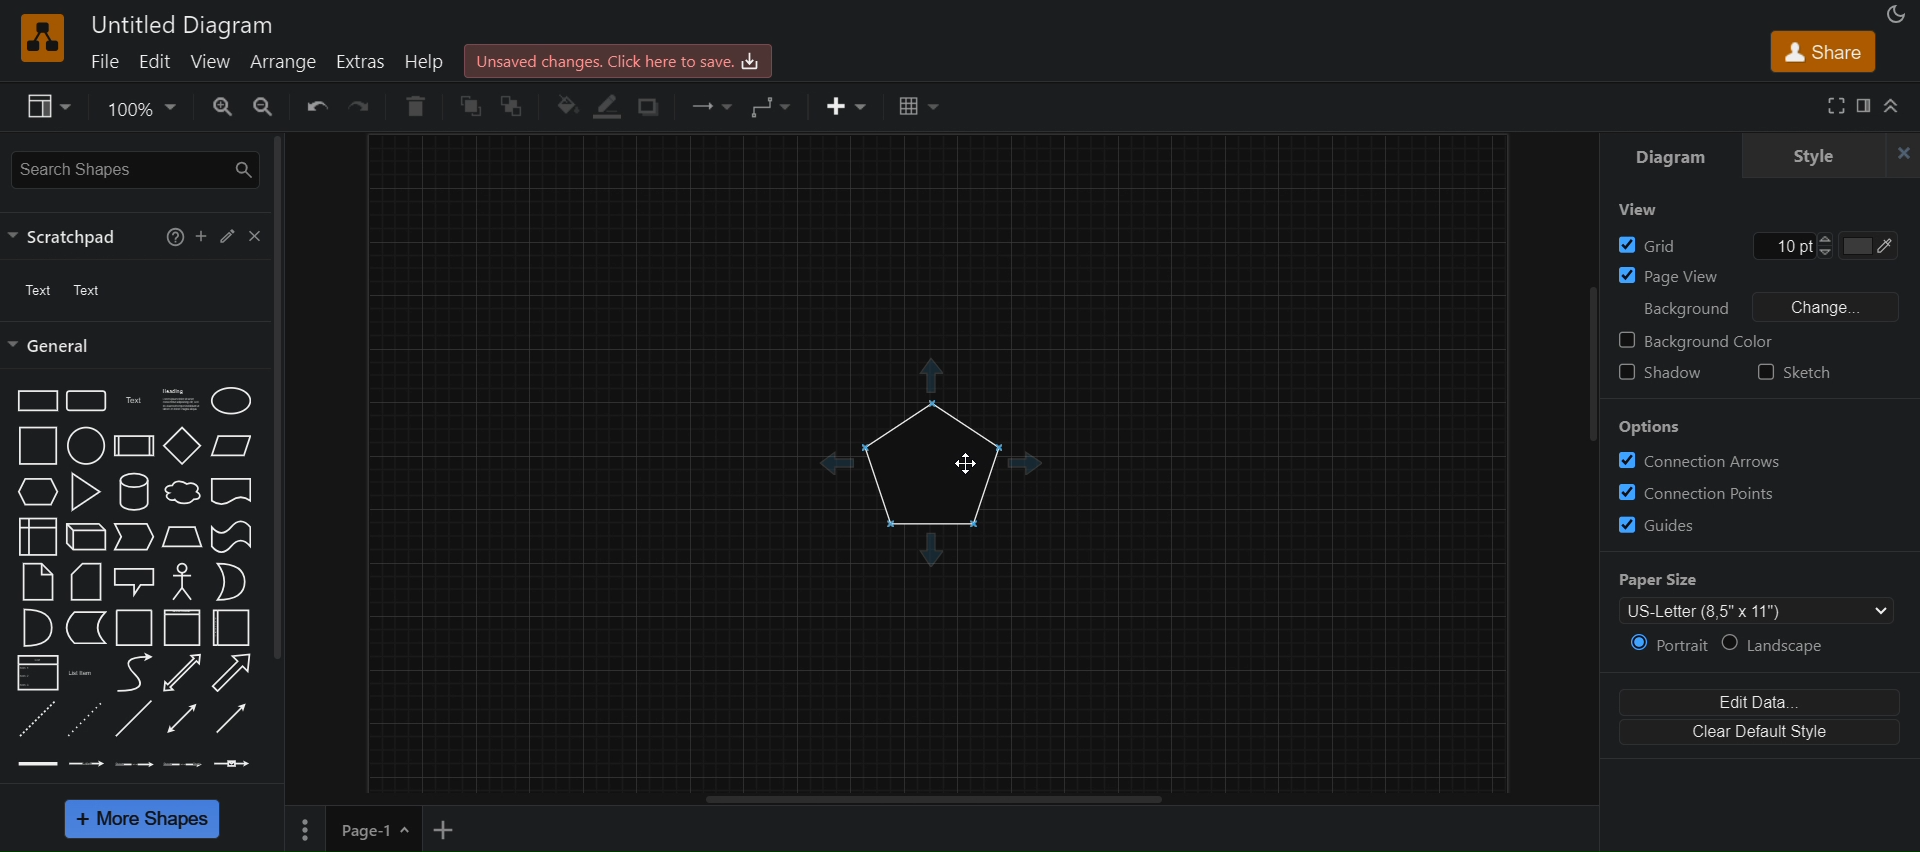 The height and width of the screenshot is (852, 1920). I want to click on Move left, so click(836, 463).